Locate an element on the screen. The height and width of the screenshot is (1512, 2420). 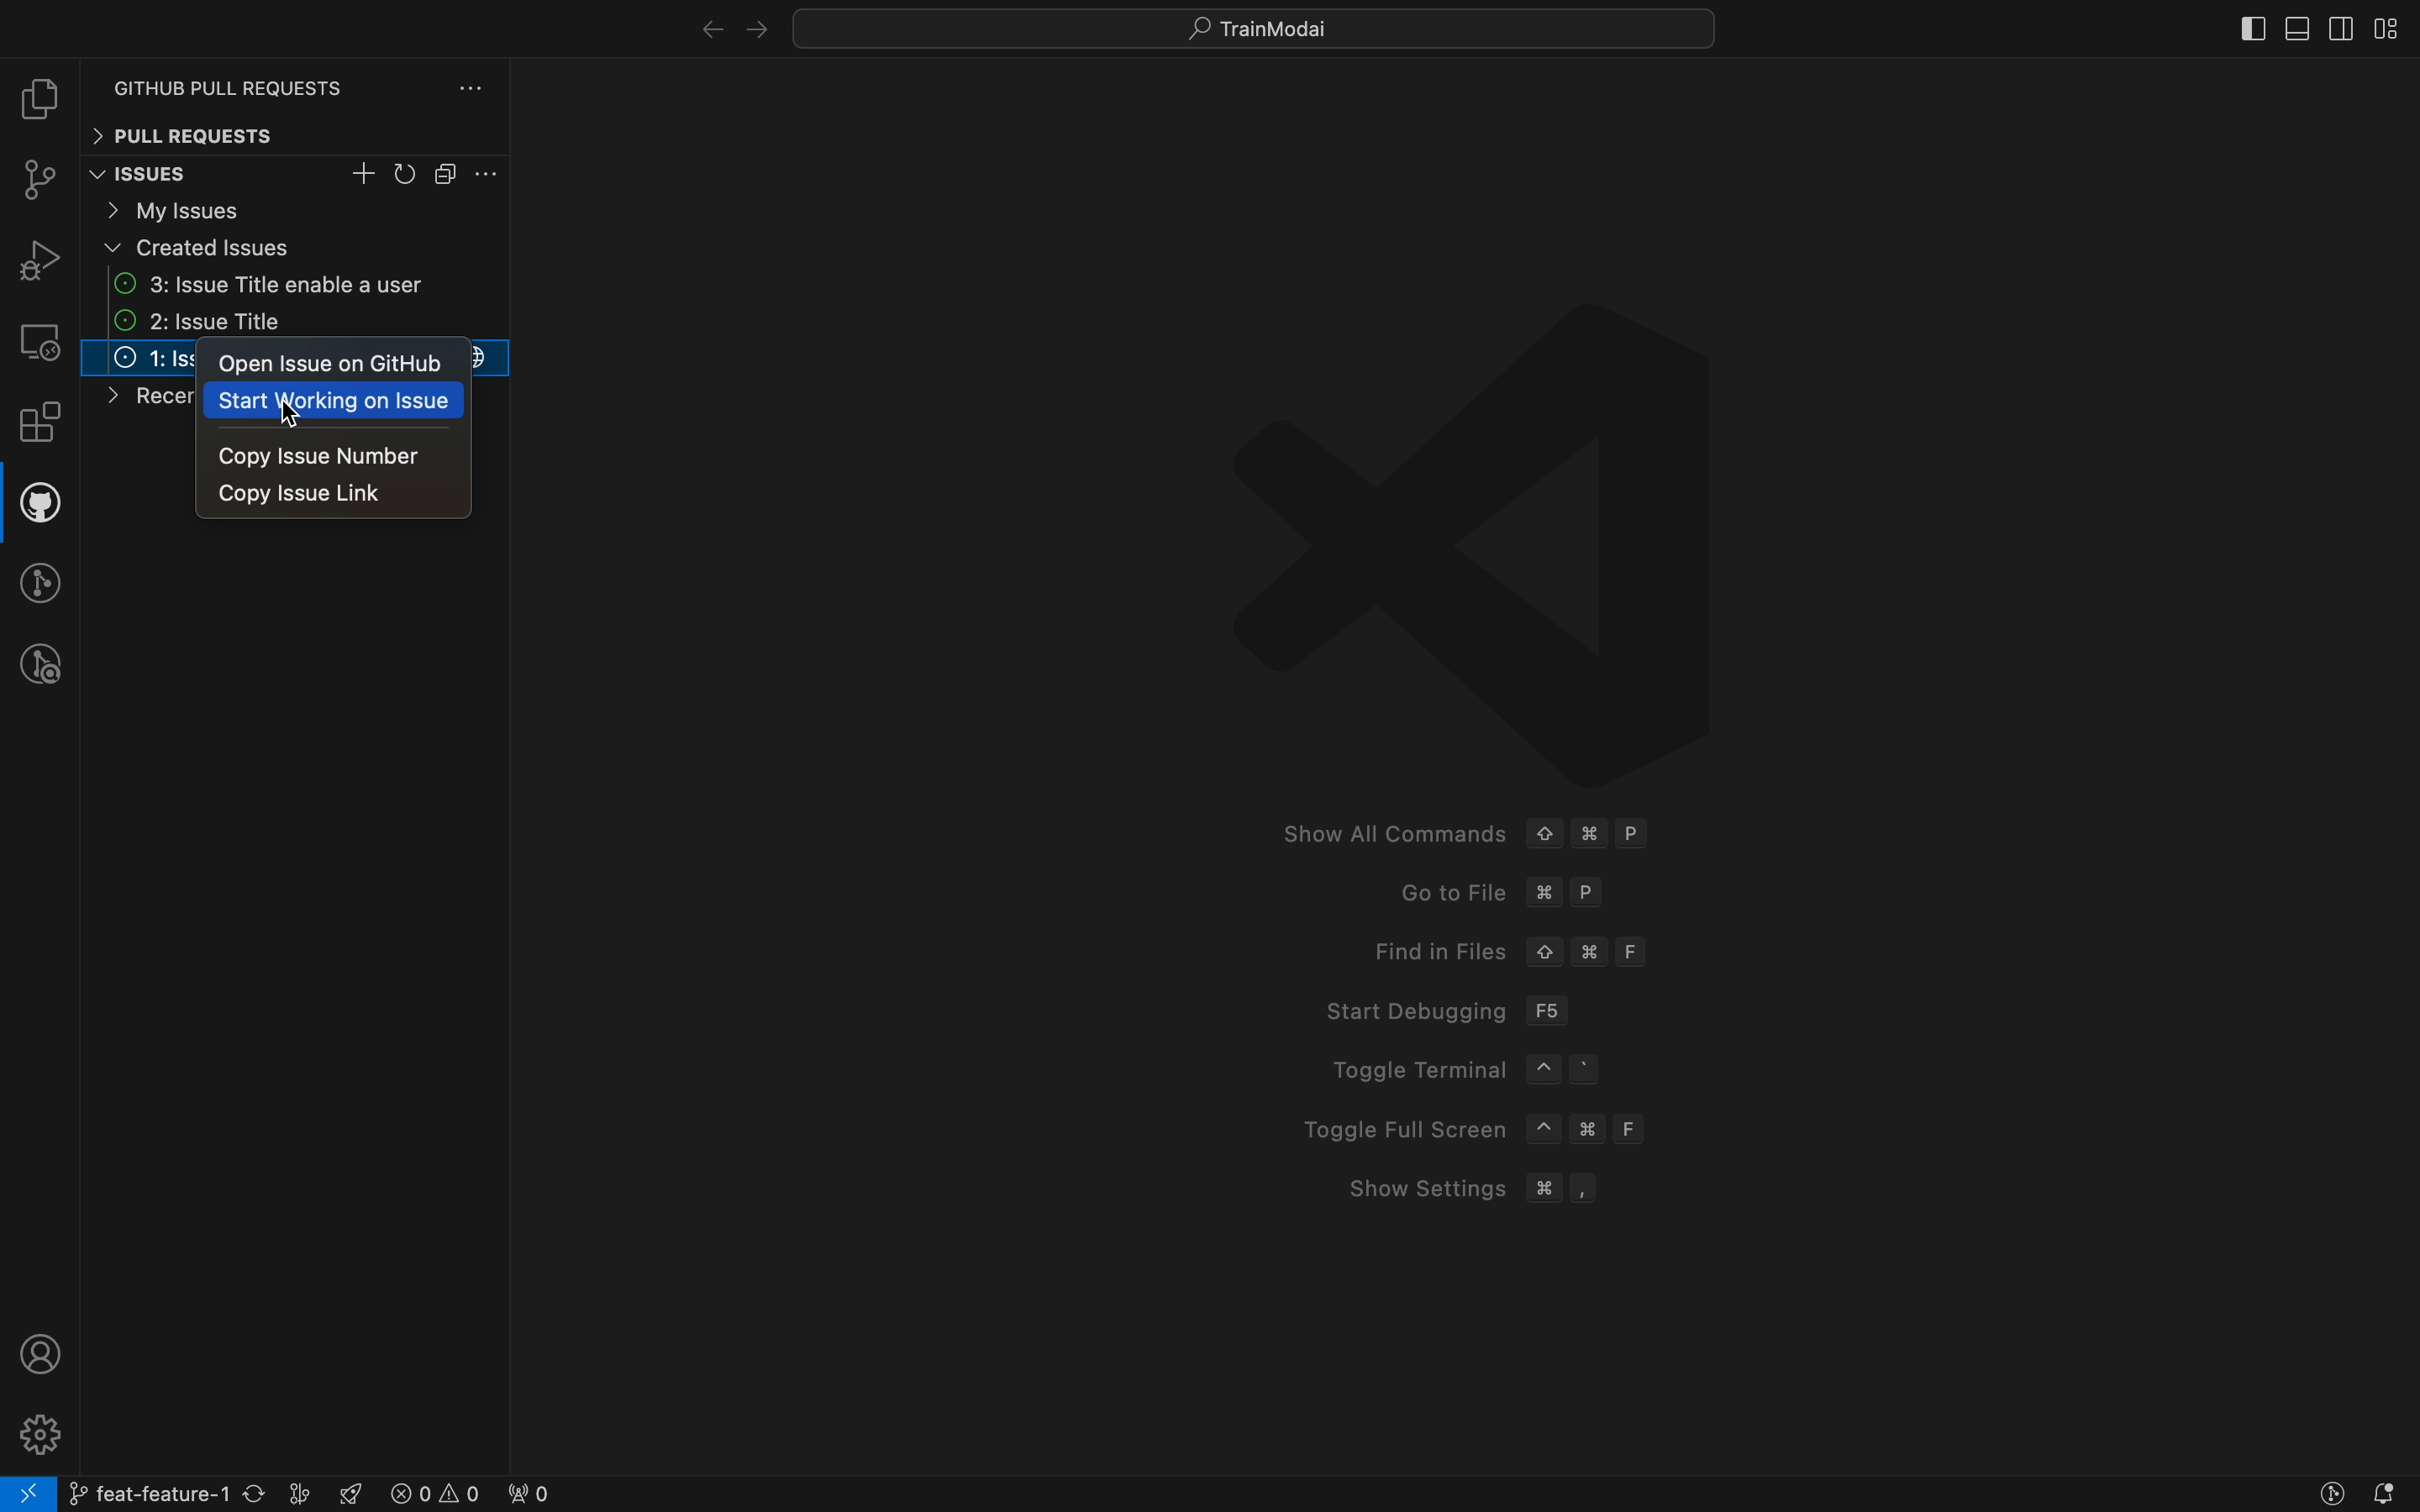
toggle primary is located at coordinates (2298, 24).